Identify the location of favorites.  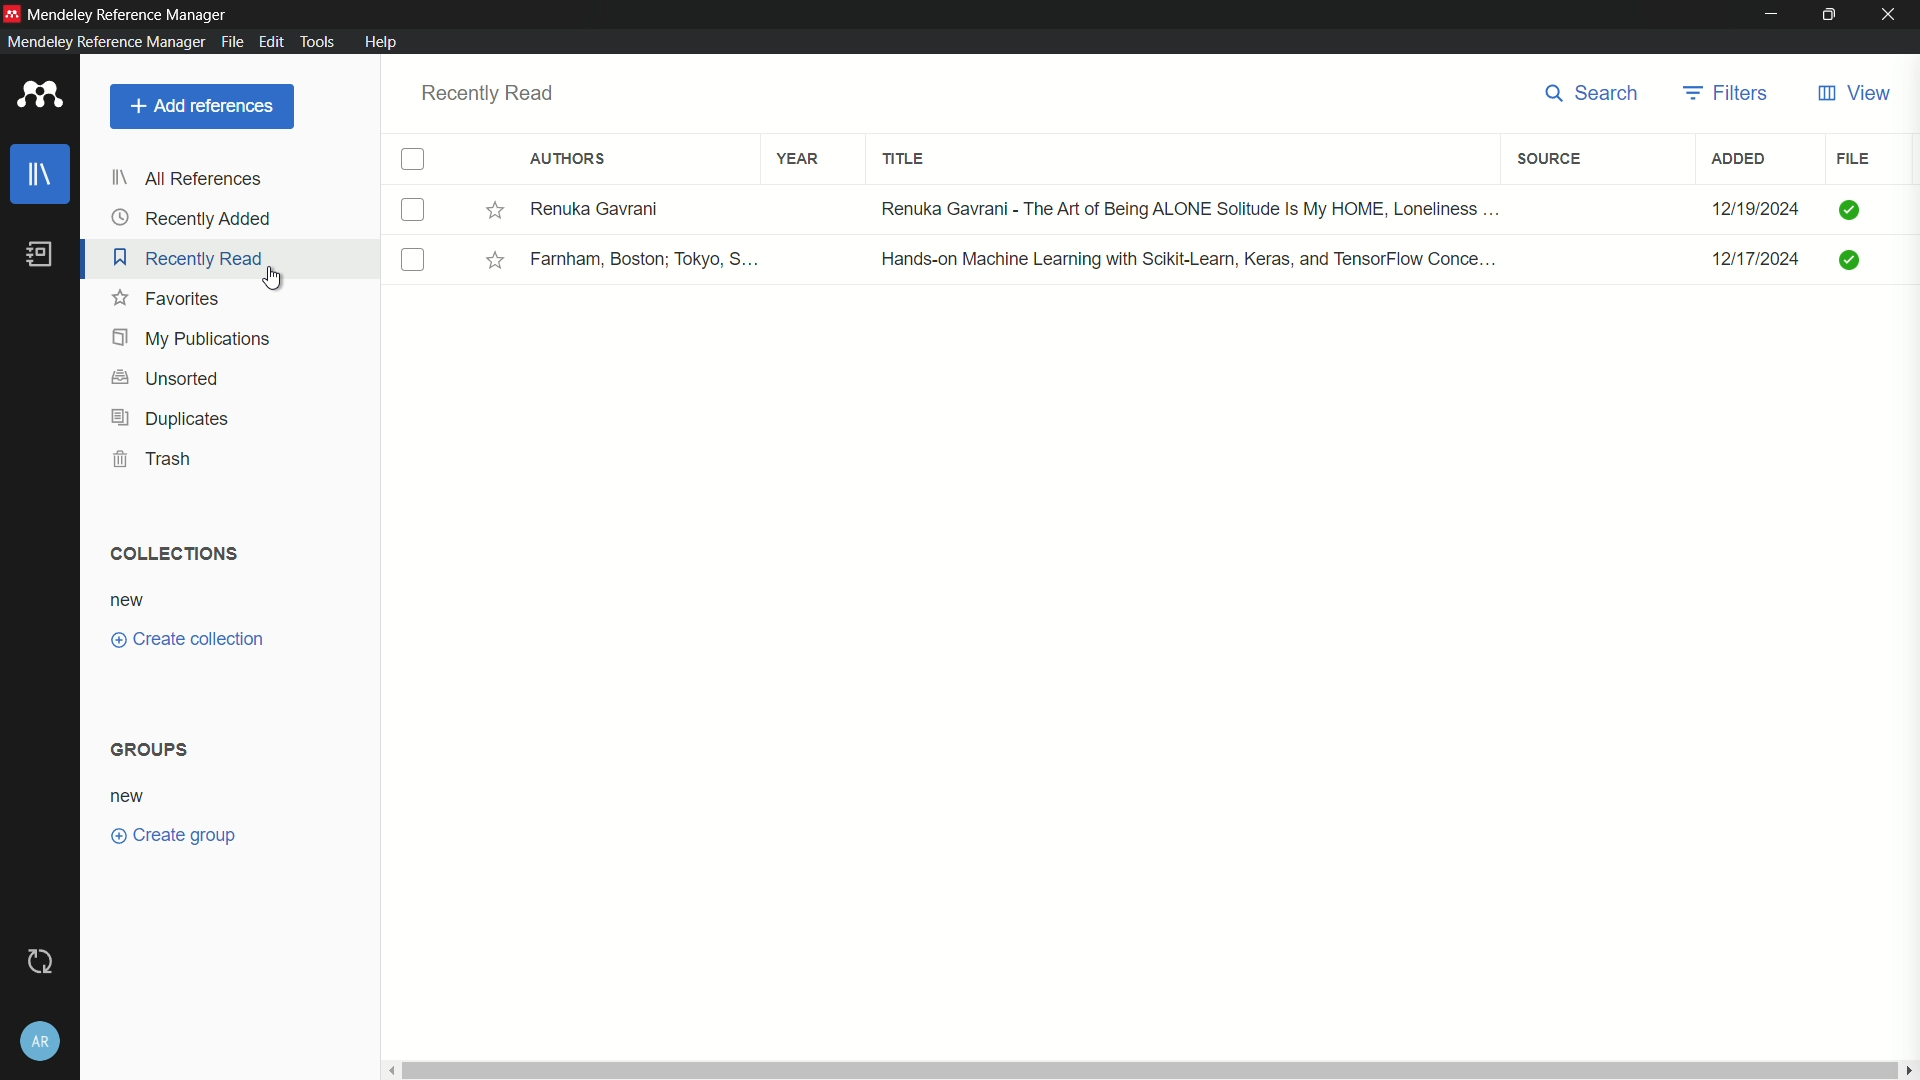
(167, 299).